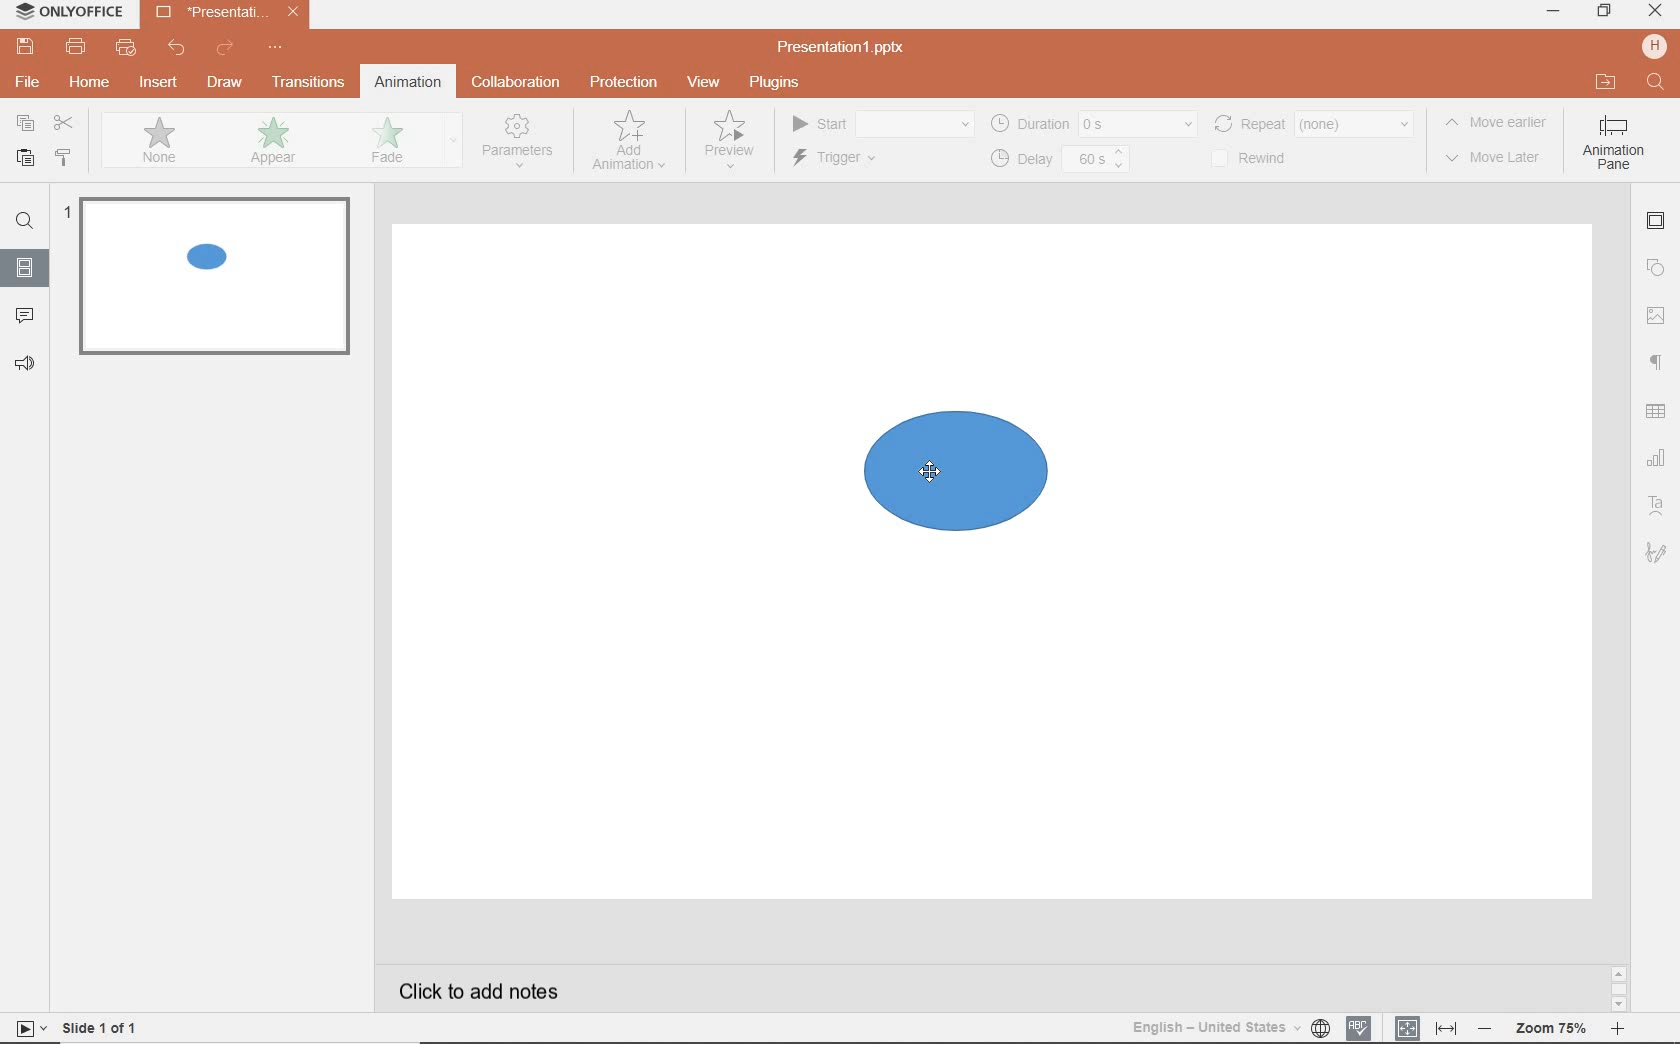 The width and height of the screenshot is (1680, 1044). I want to click on animation, so click(407, 81).